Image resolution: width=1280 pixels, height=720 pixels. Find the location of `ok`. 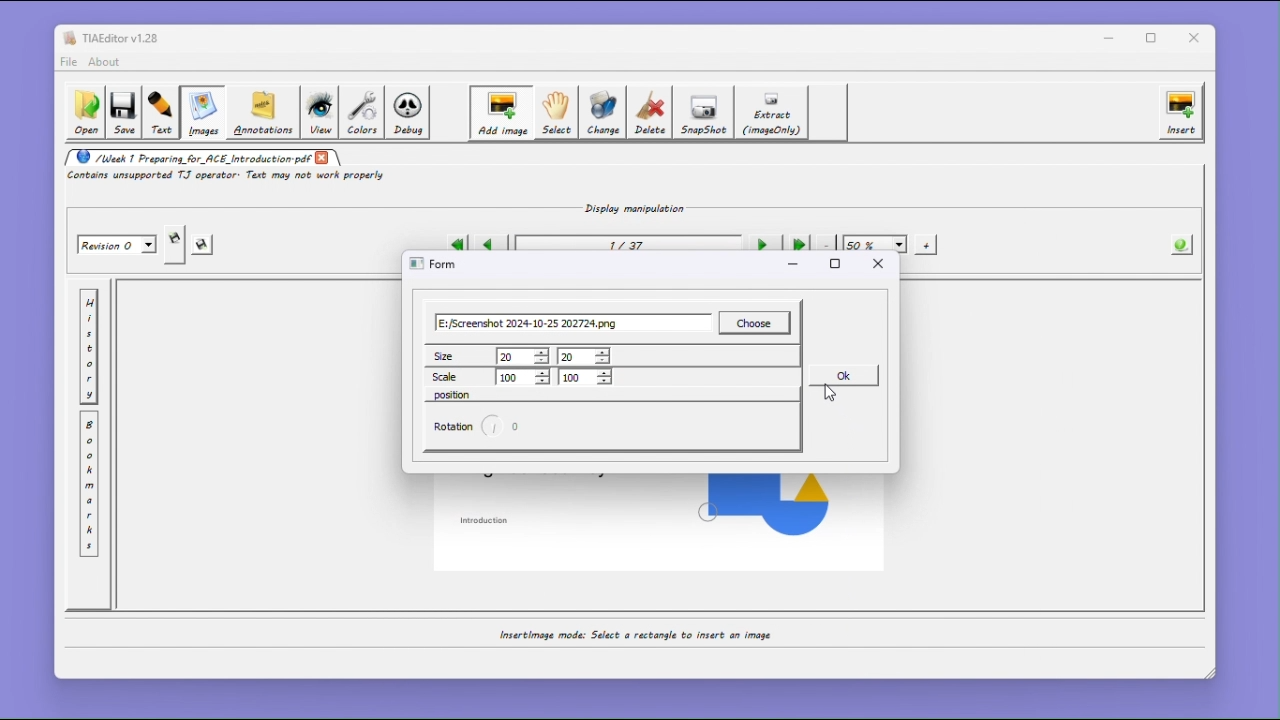

ok is located at coordinates (842, 375).